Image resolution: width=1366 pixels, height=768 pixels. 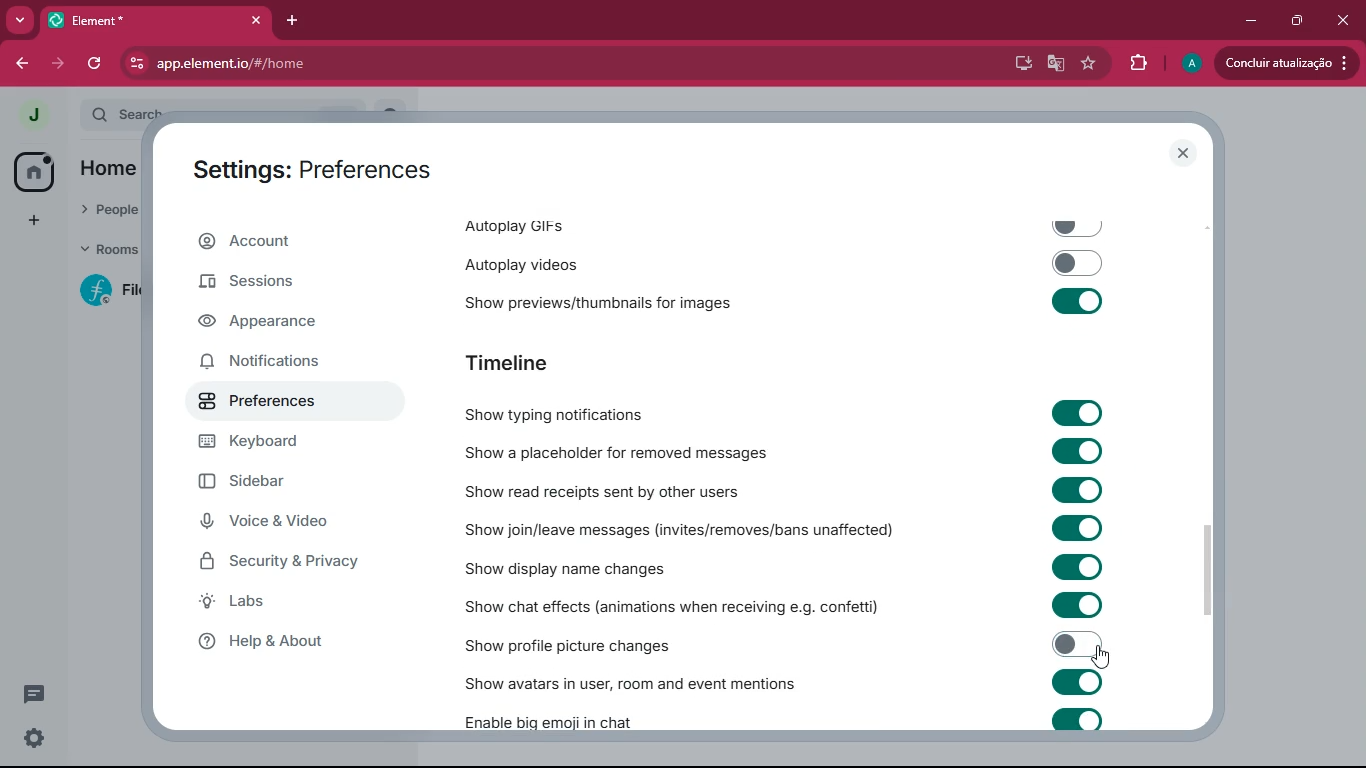 What do you see at coordinates (304, 171) in the screenshot?
I see `settings: preferences` at bounding box center [304, 171].